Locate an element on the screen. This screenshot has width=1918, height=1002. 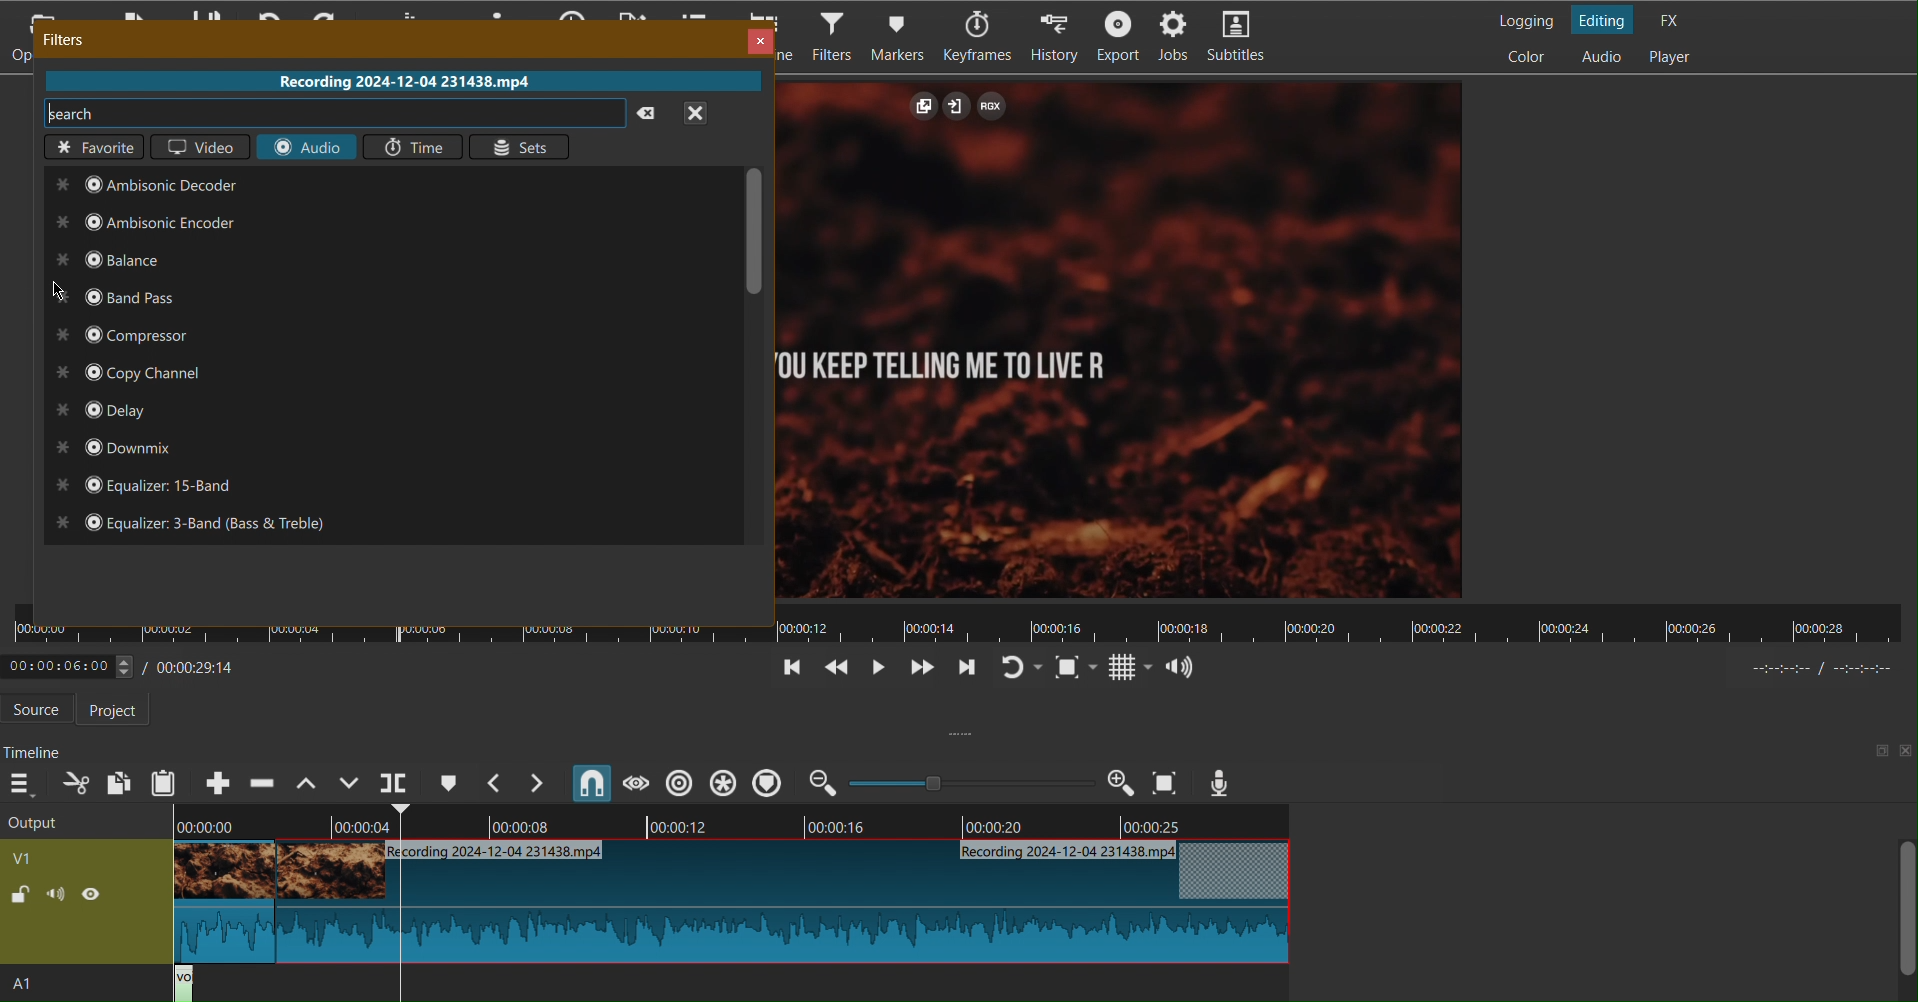
Logging is located at coordinates (1525, 17).